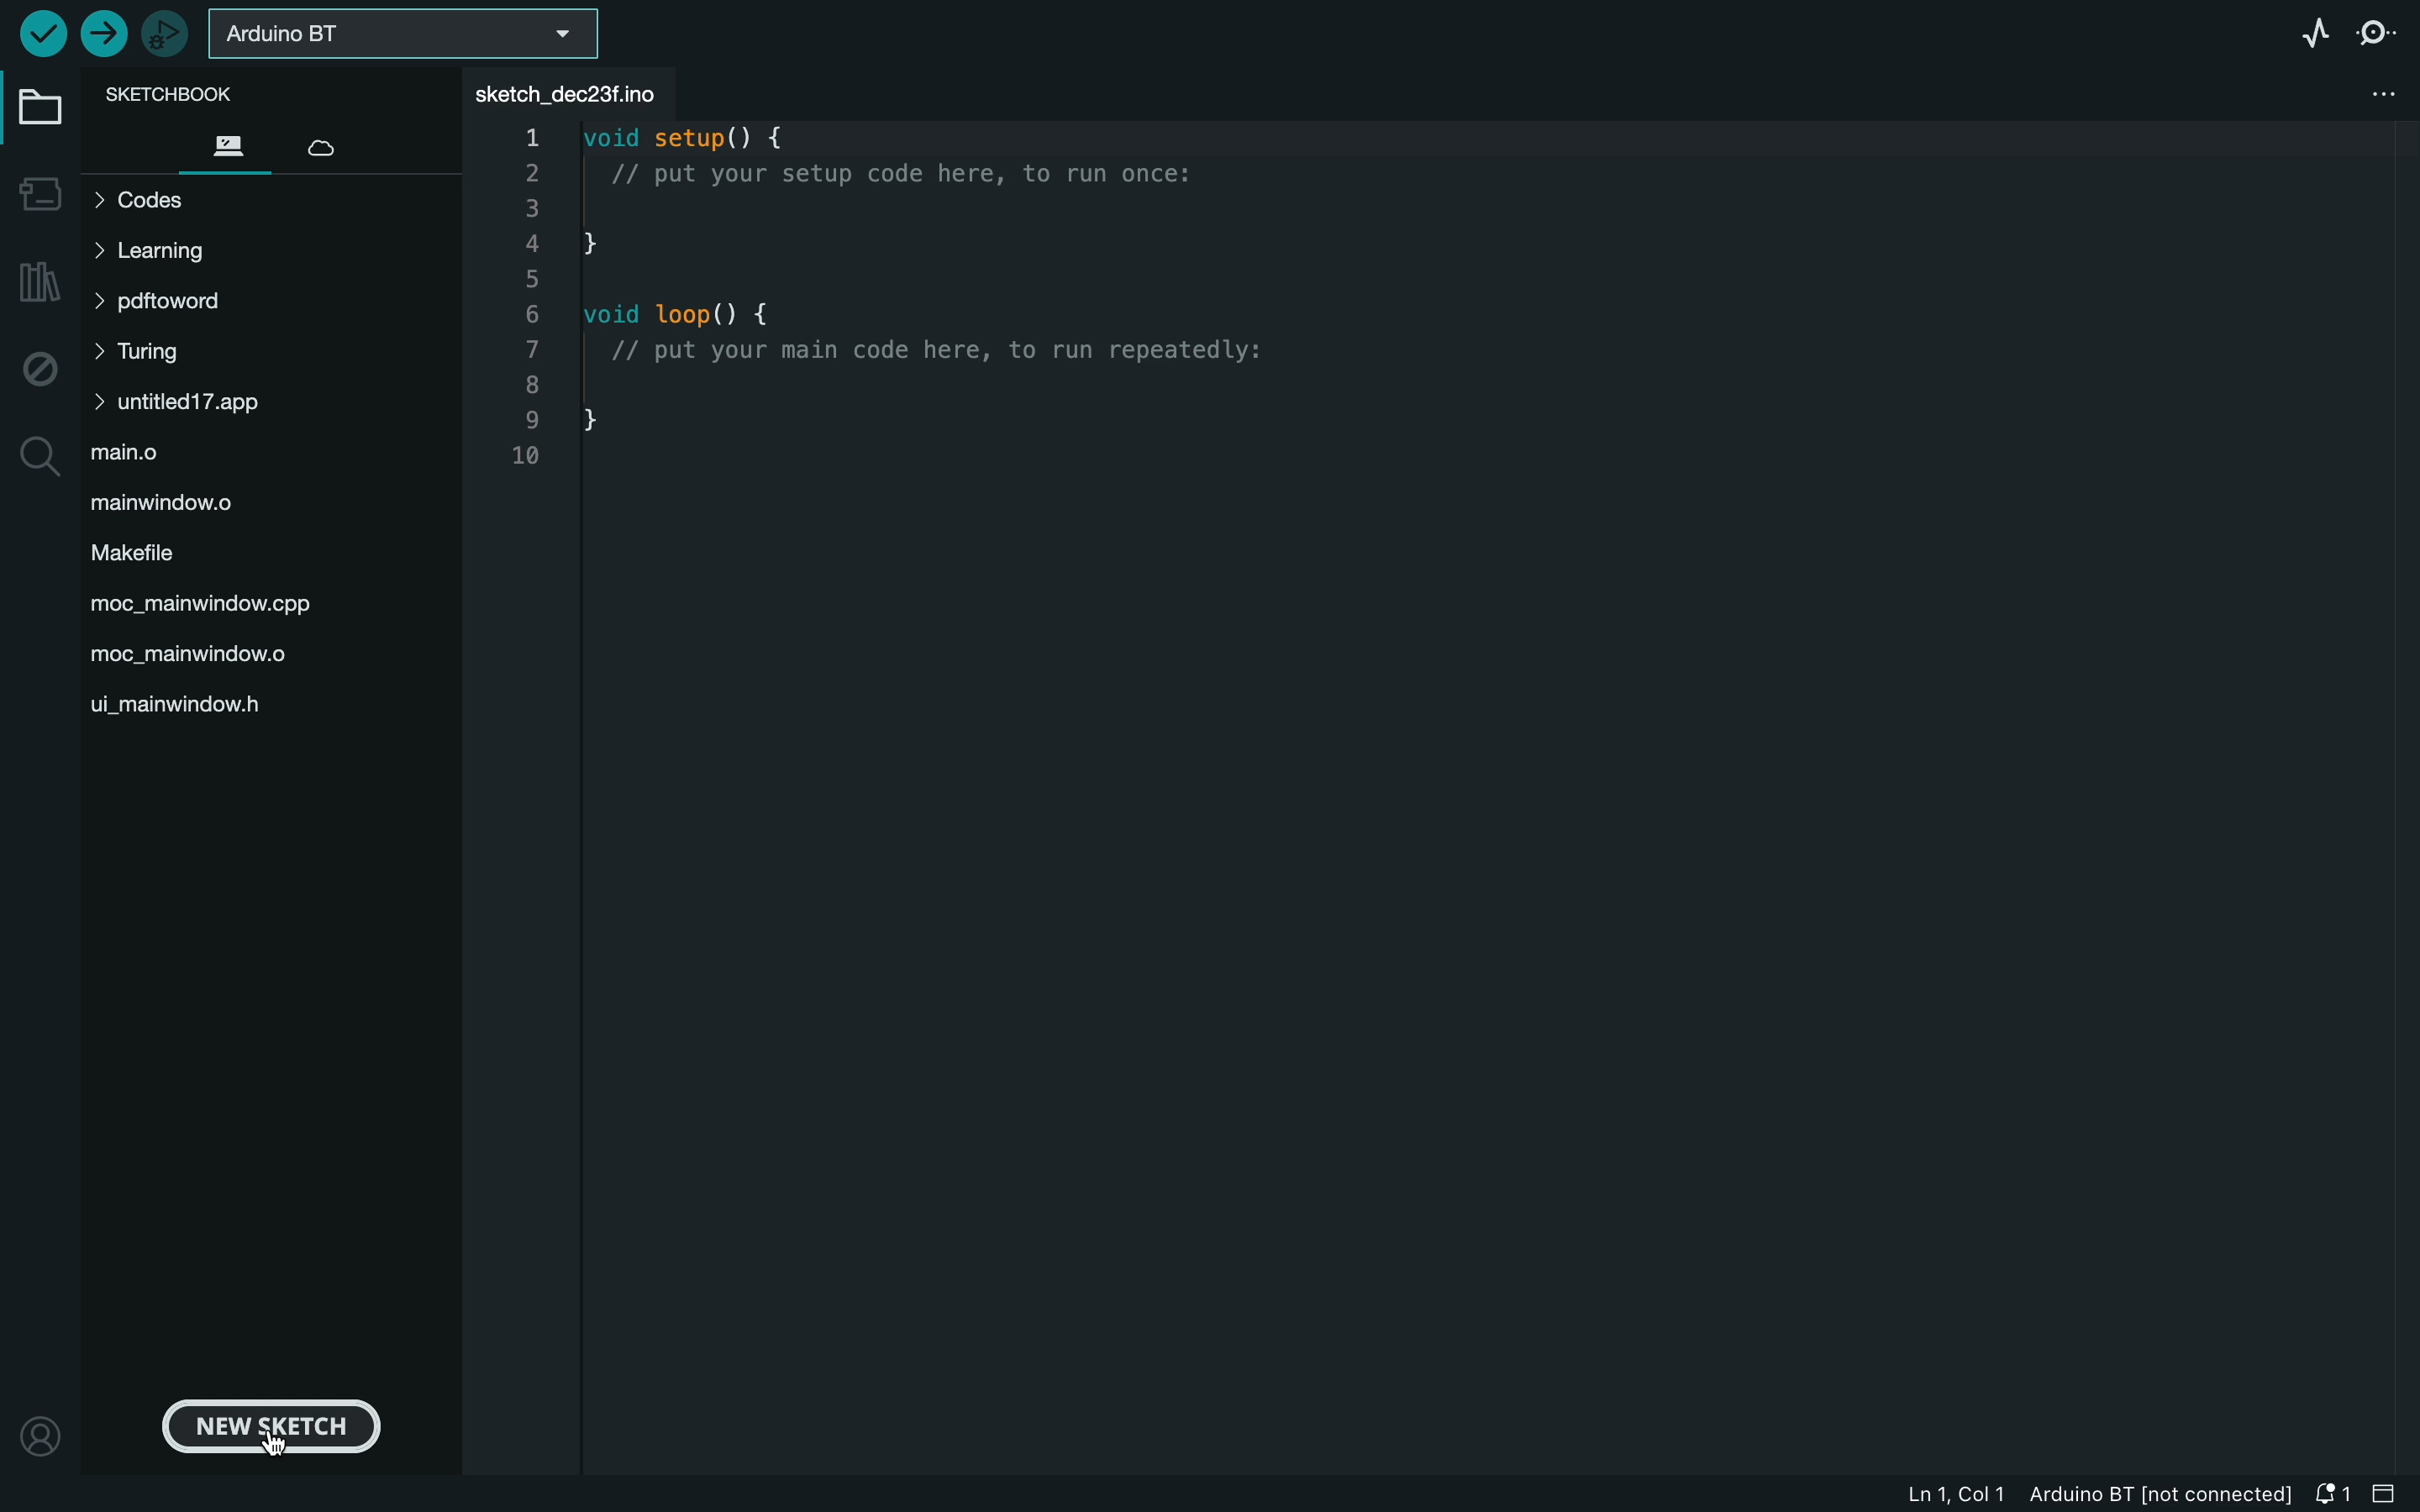  What do you see at coordinates (903, 307) in the screenshot?
I see `code` at bounding box center [903, 307].